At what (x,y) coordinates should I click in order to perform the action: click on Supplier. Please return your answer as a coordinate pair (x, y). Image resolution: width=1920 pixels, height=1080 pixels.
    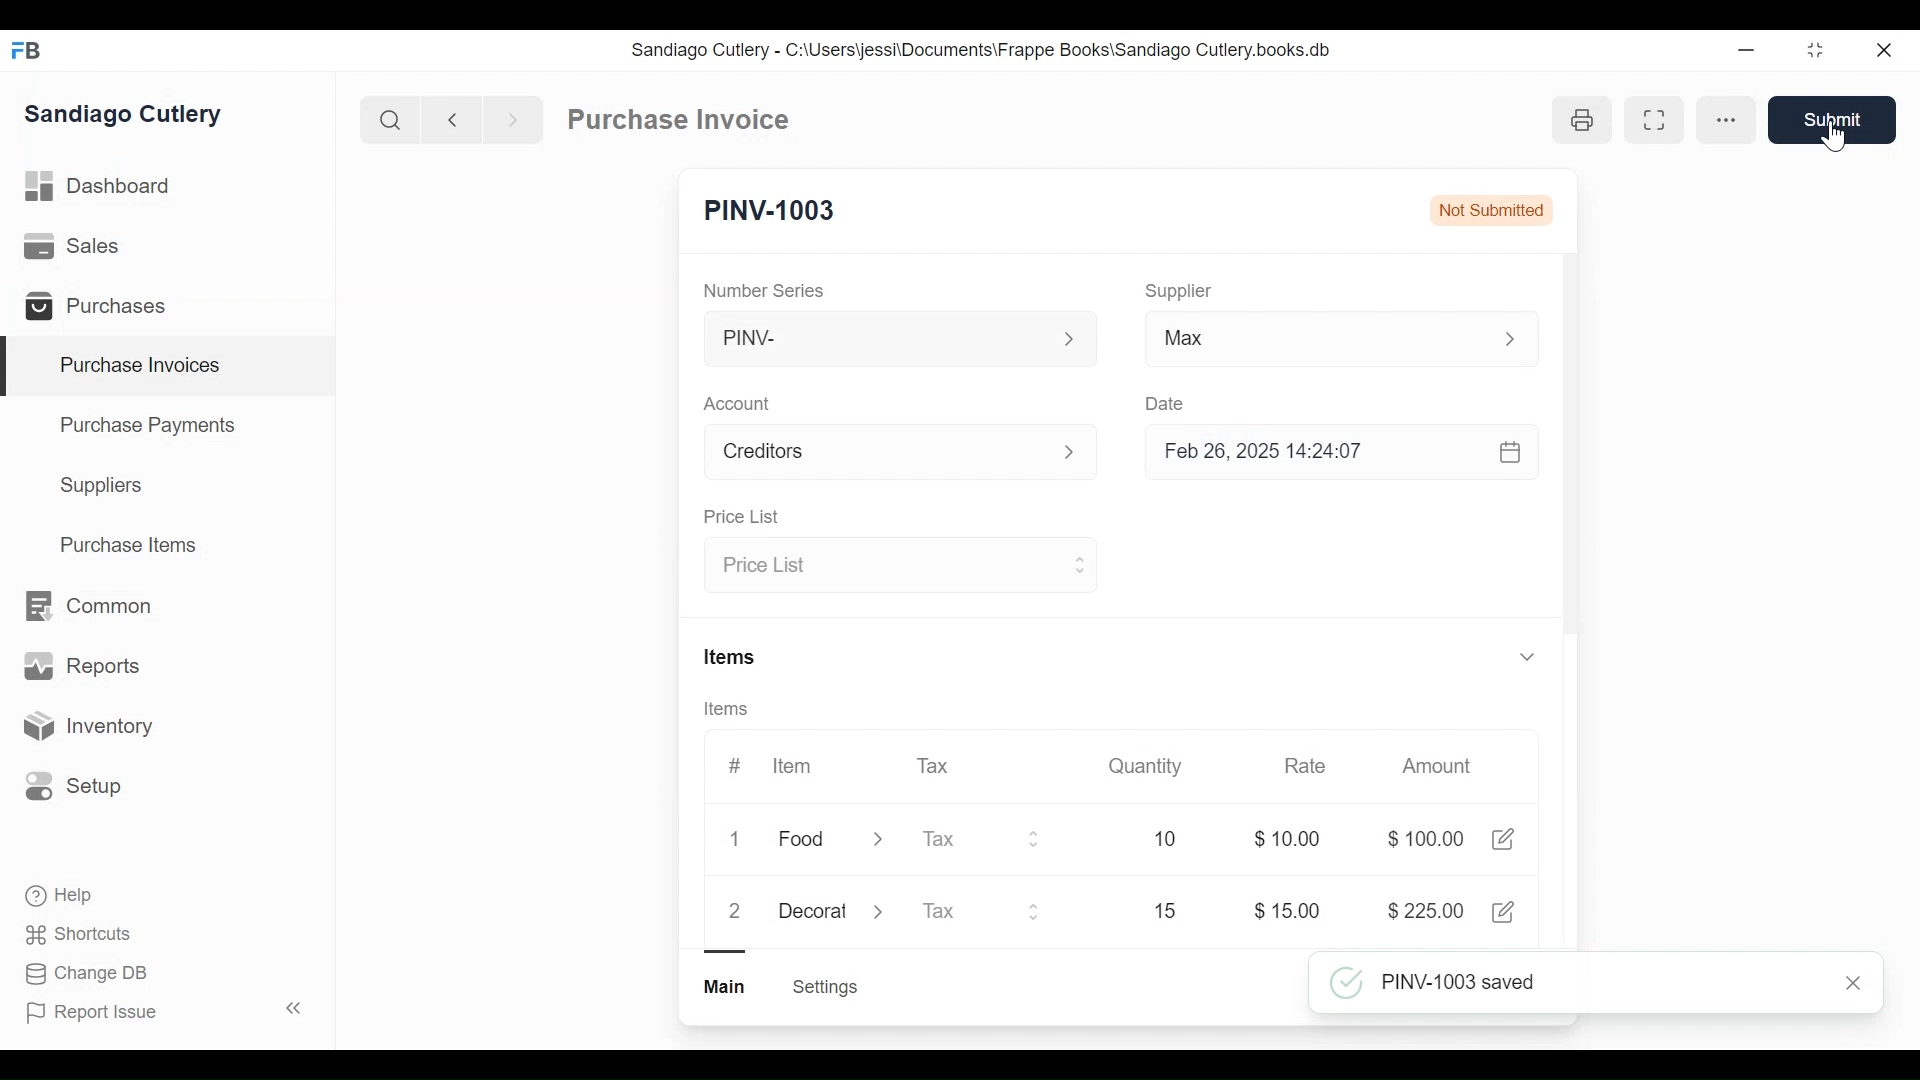
    Looking at the image, I should click on (1179, 291).